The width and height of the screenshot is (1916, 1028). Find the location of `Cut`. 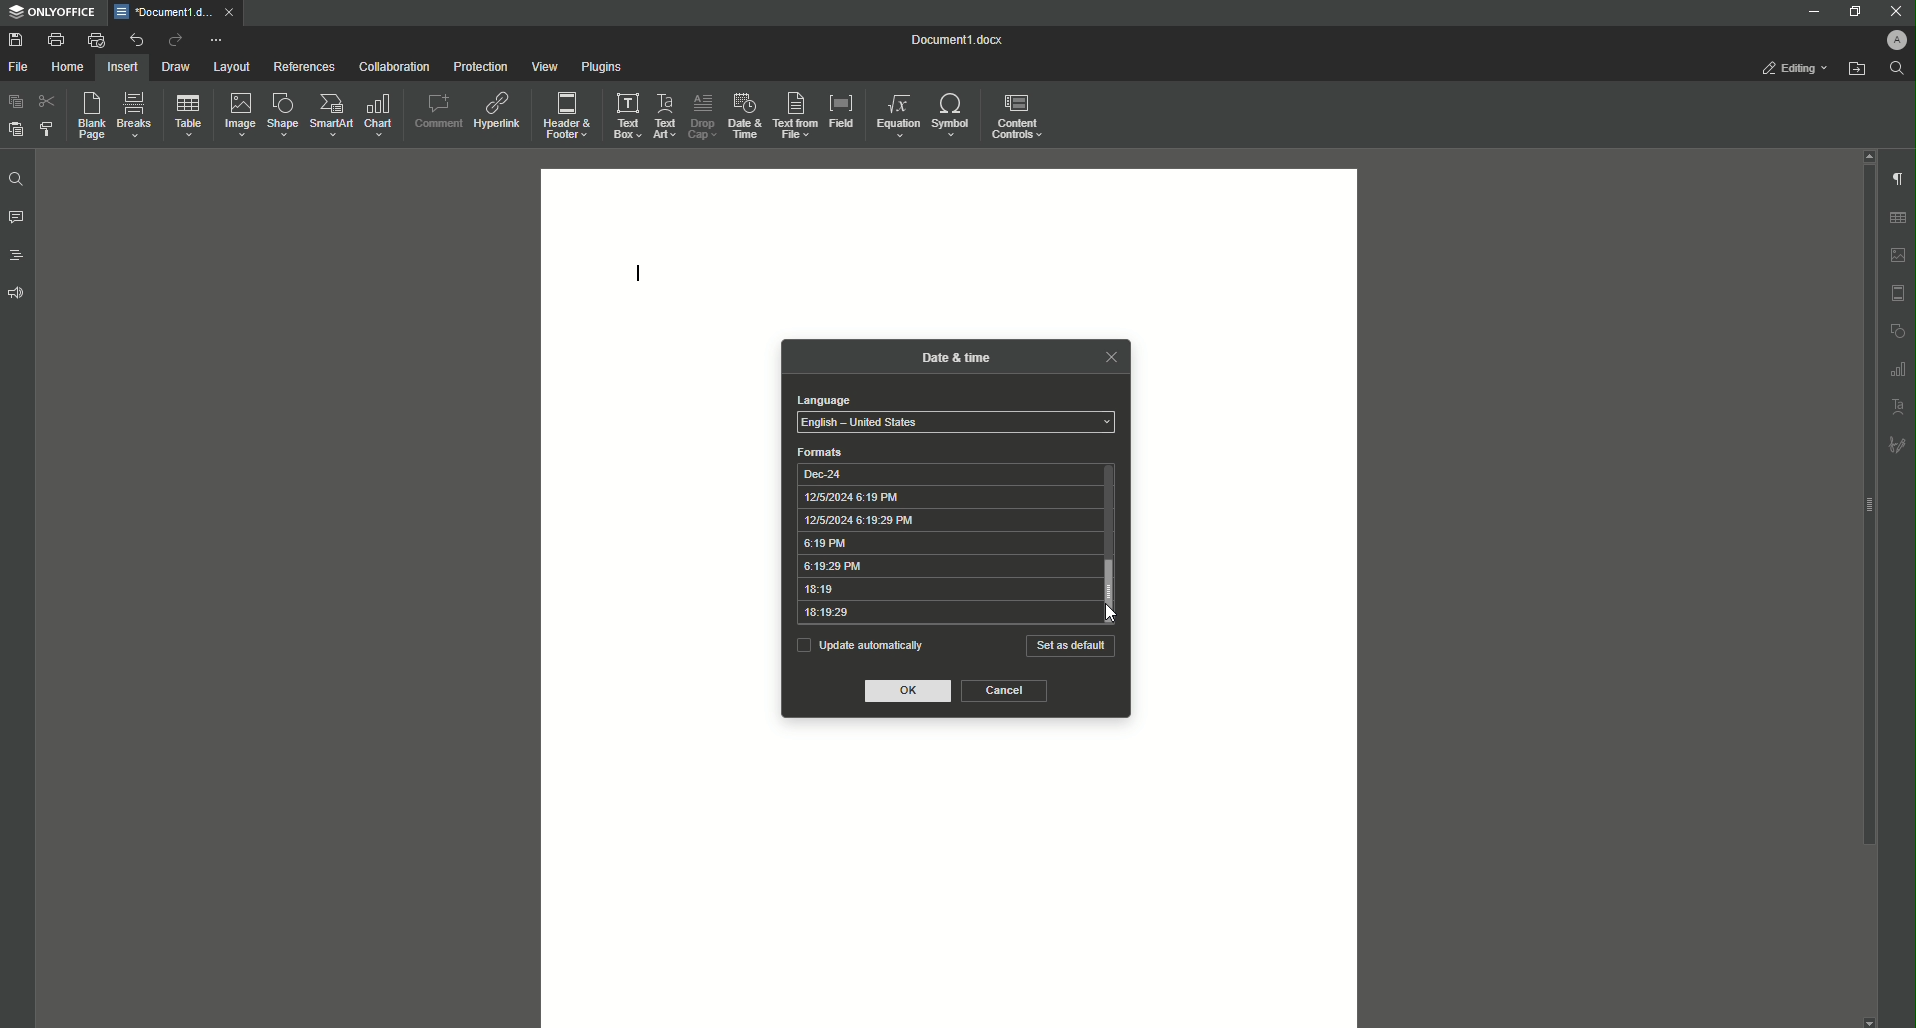

Cut is located at coordinates (46, 101).